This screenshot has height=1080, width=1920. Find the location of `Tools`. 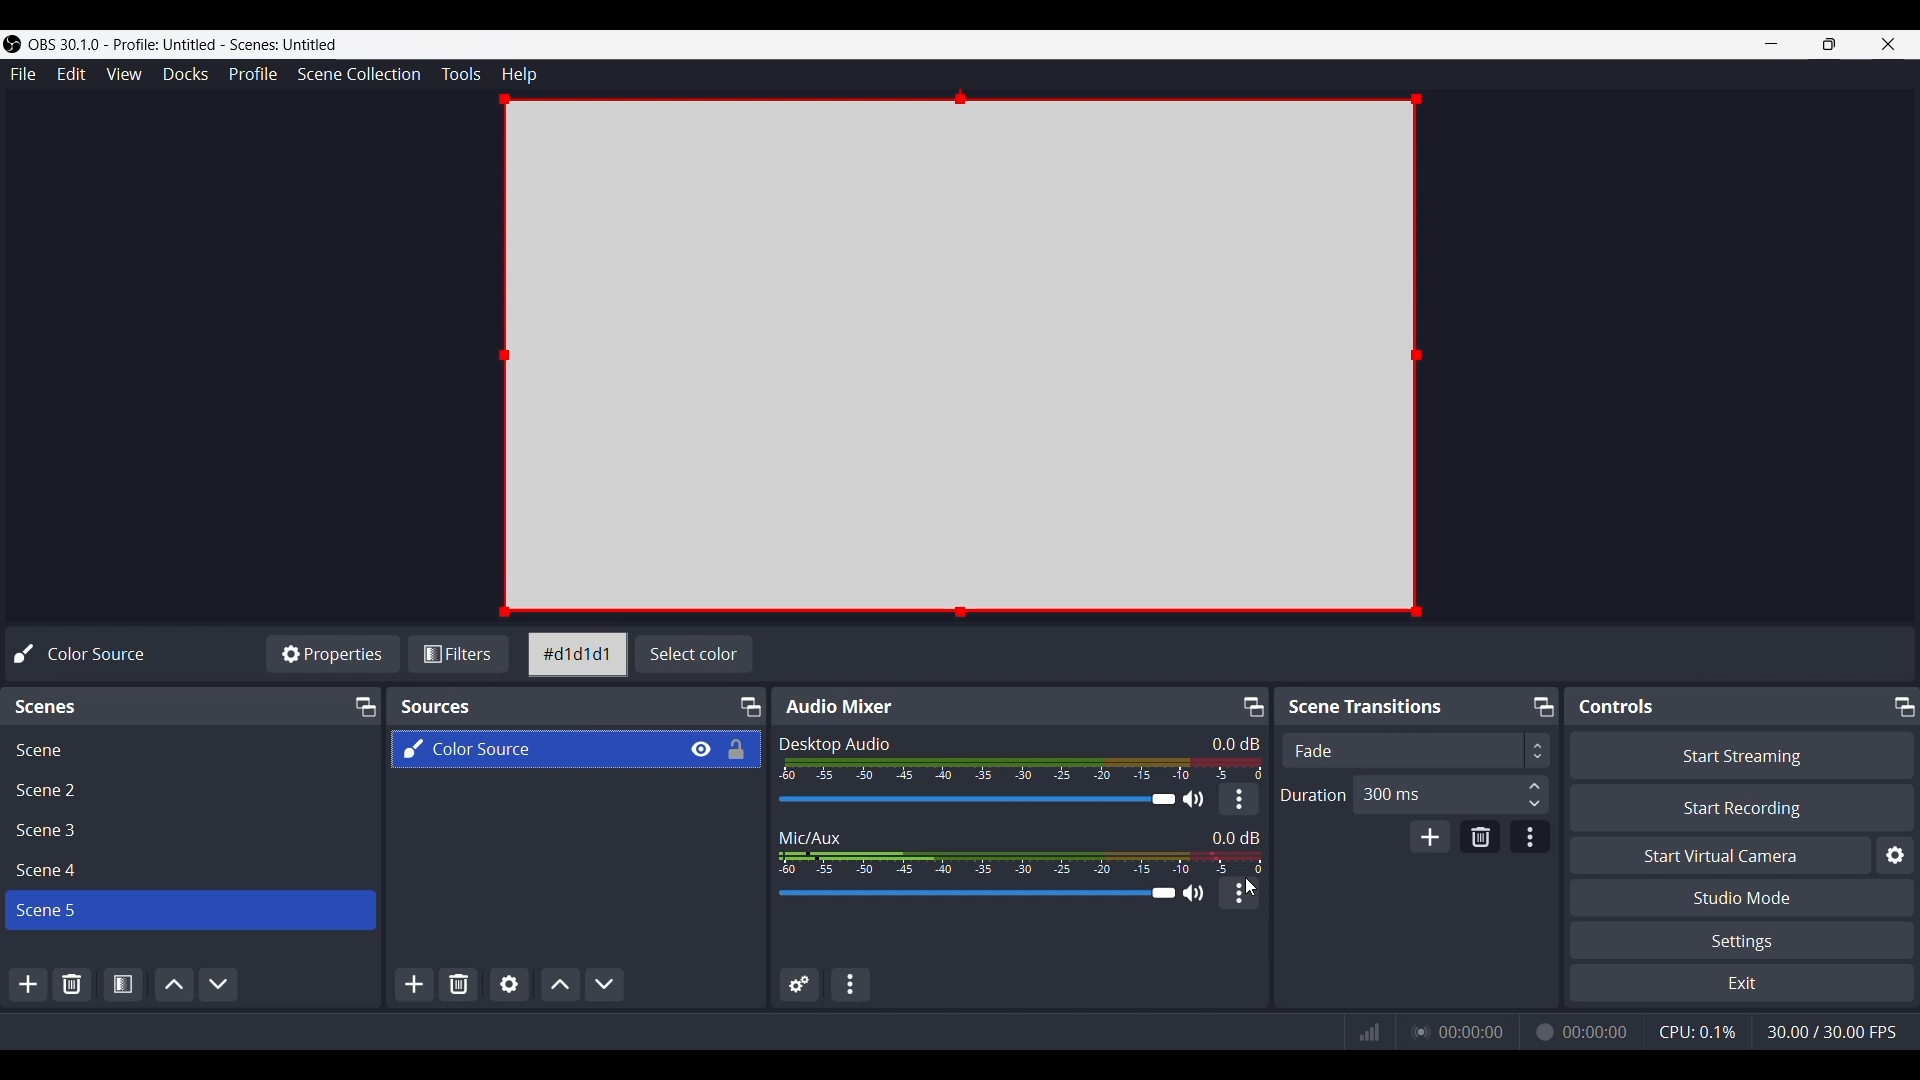

Tools is located at coordinates (460, 74).